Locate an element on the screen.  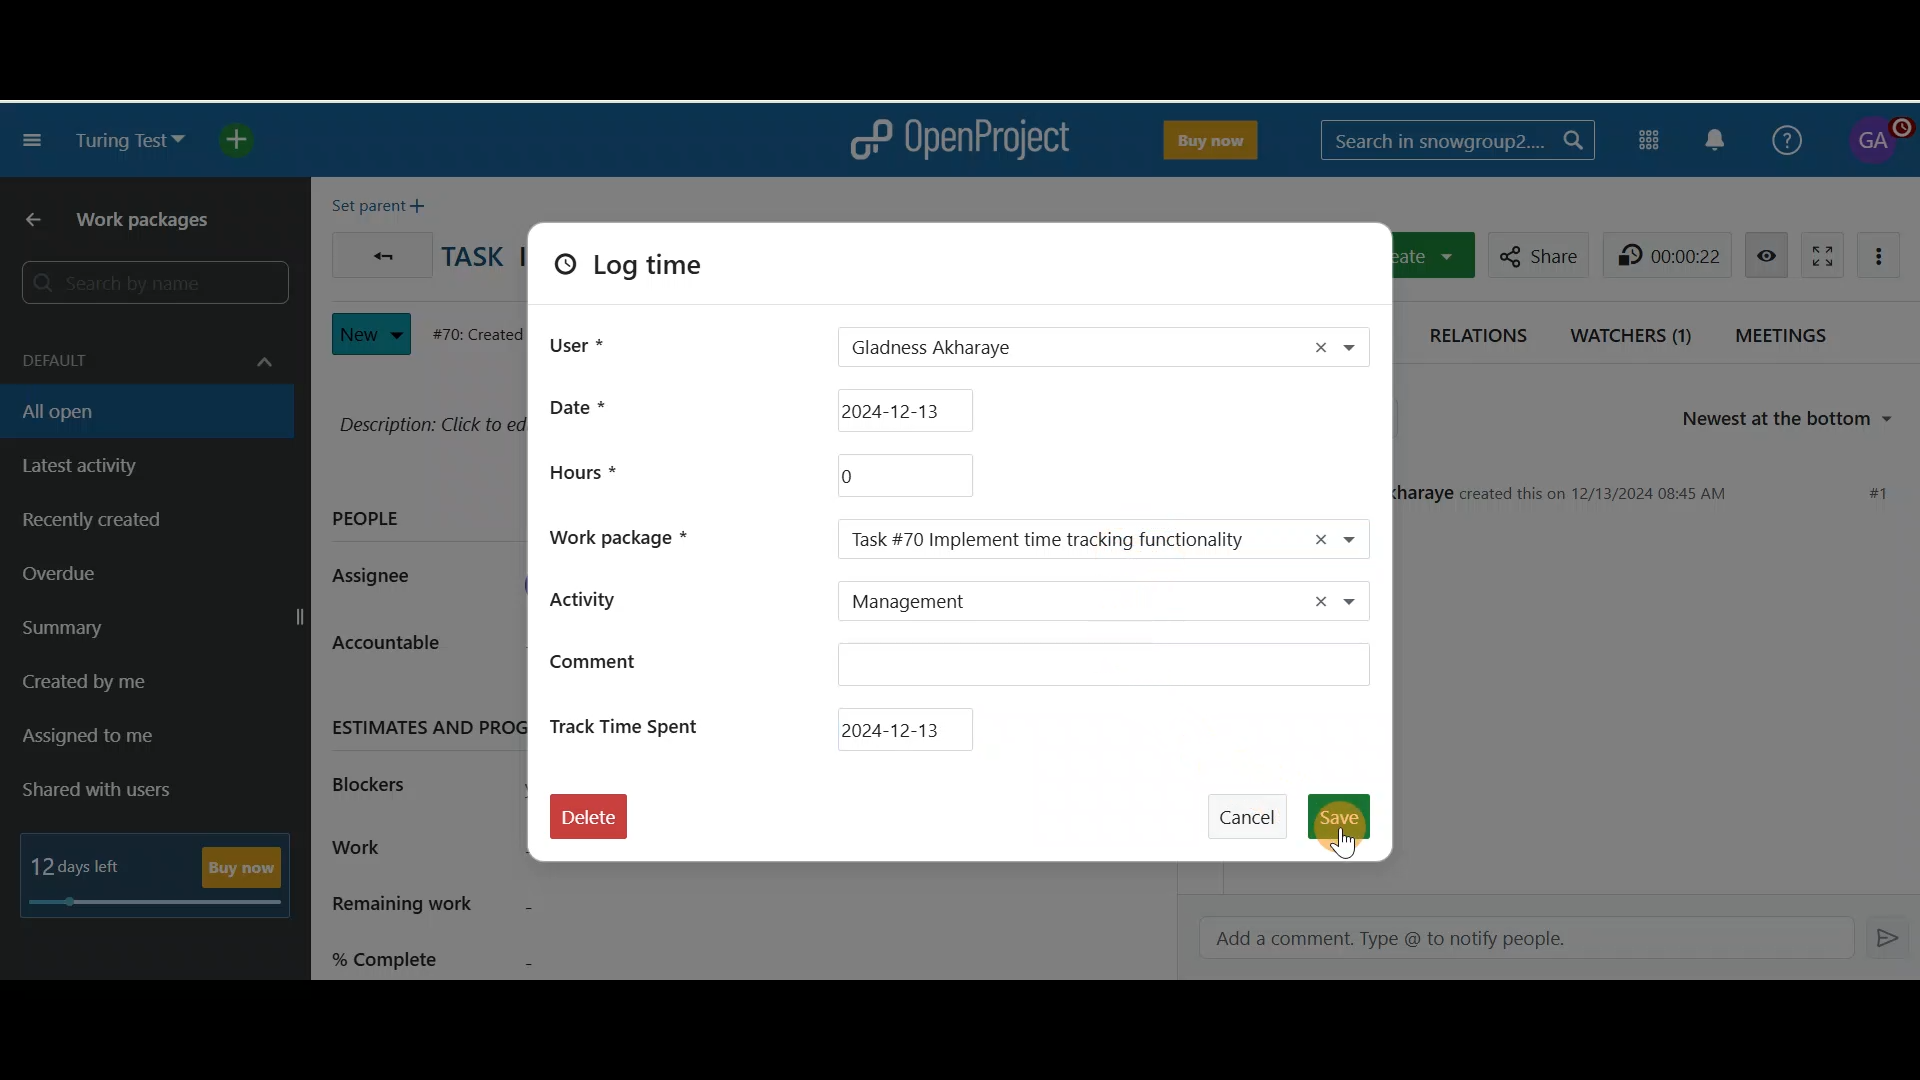
Description: Click to edit... is located at coordinates (427, 422).